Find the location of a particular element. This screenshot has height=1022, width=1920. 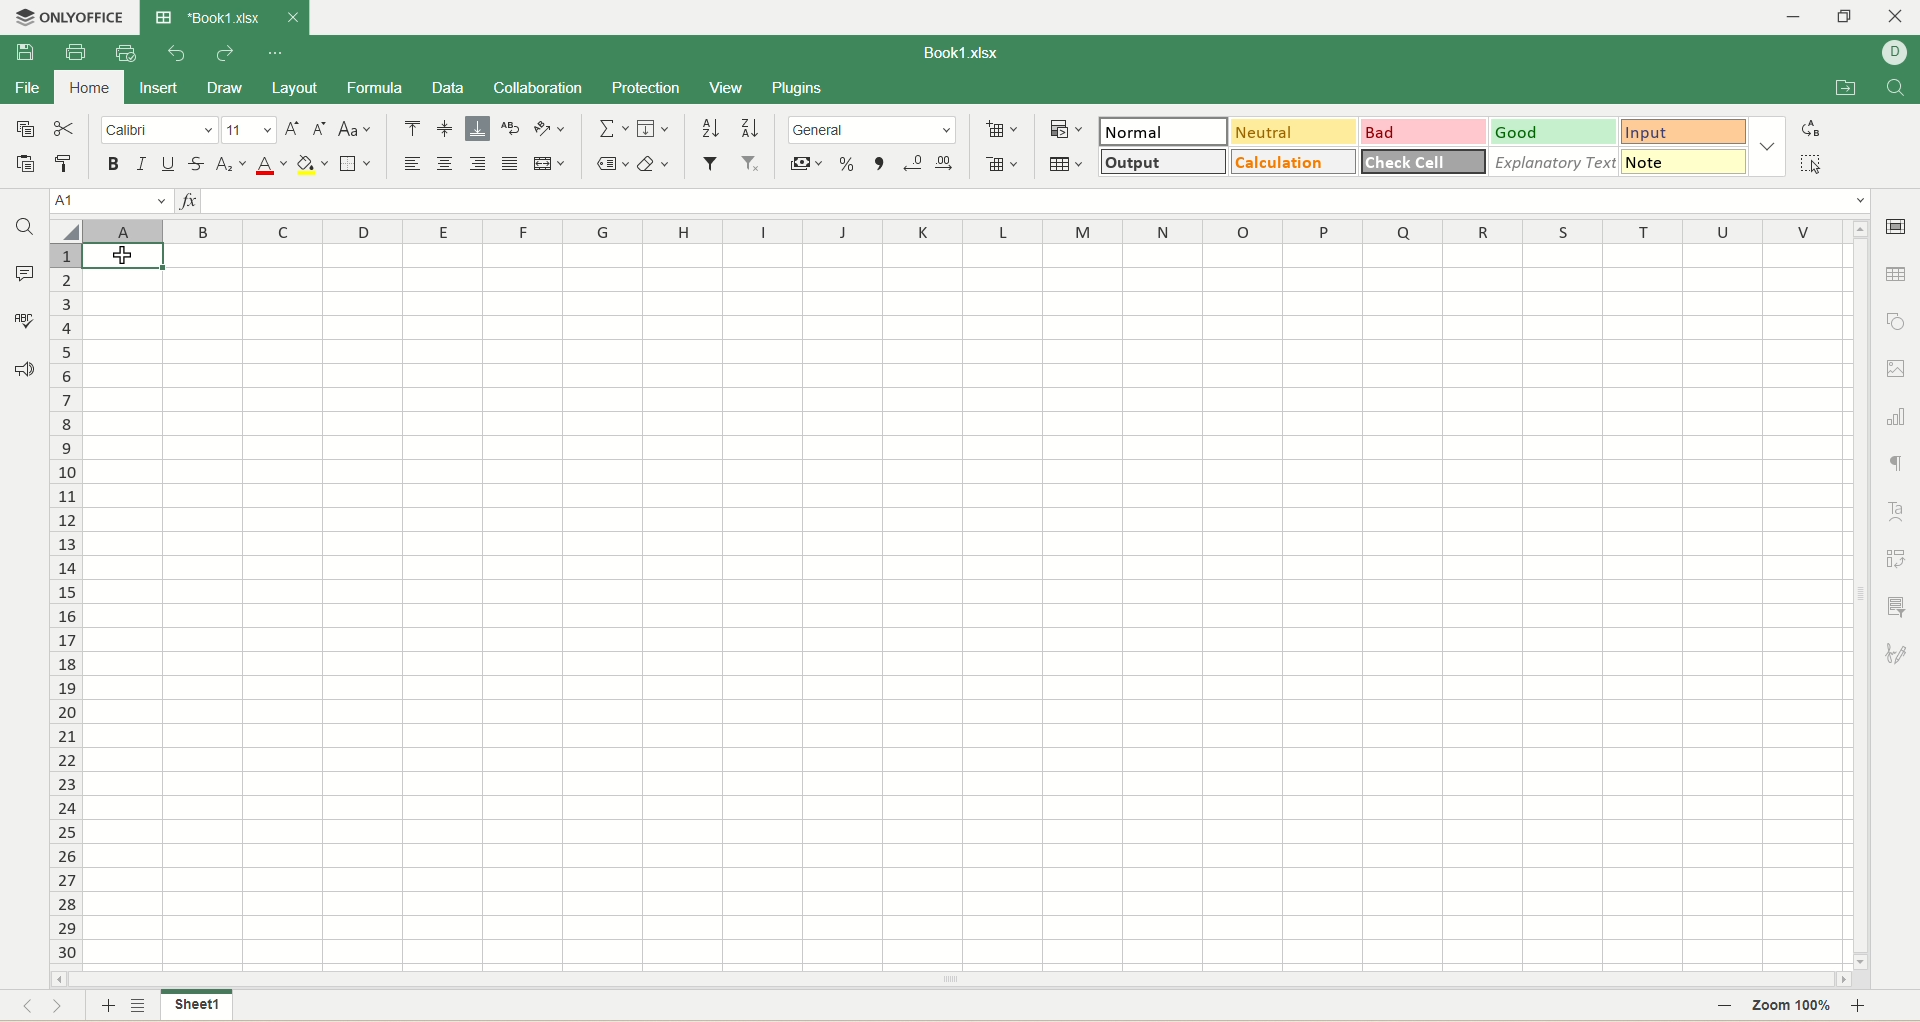

print is located at coordinates (74, 52).